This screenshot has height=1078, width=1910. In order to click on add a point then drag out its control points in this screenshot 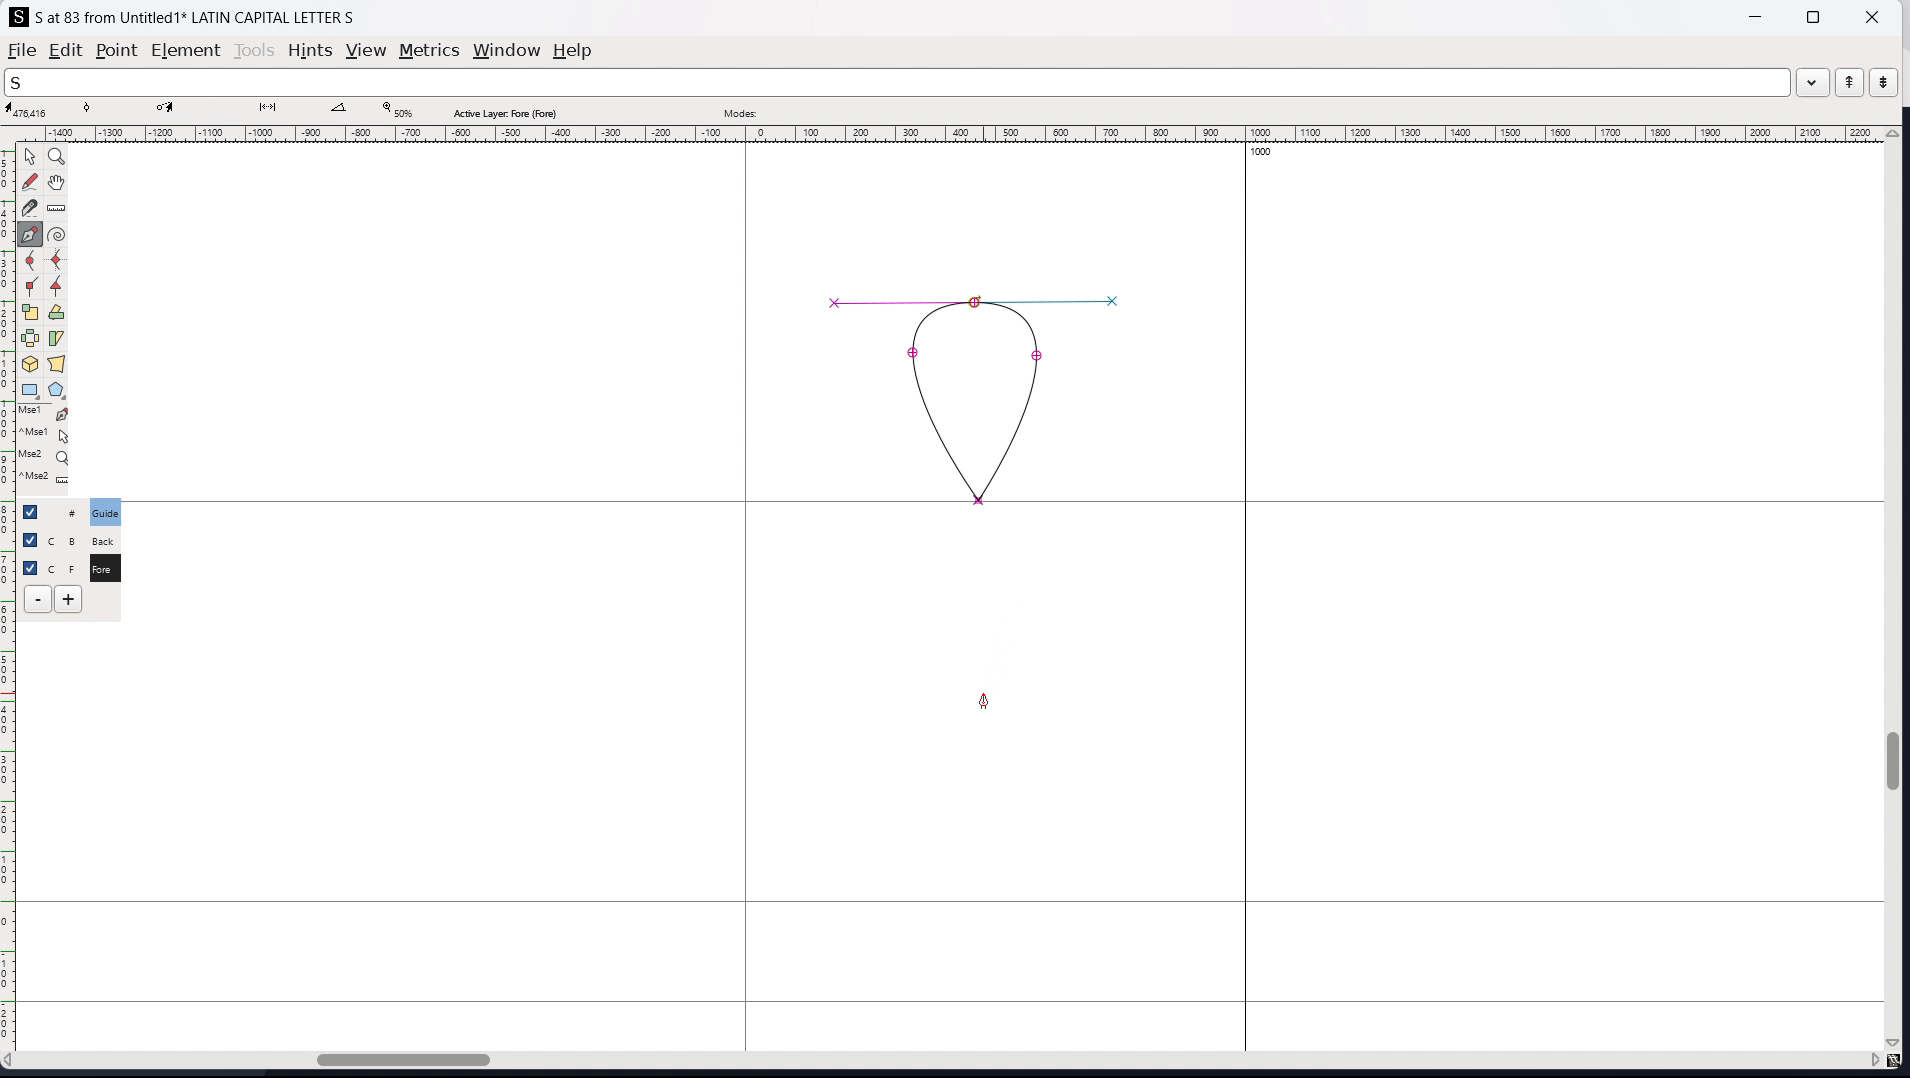, I will do `click(31, 234)`.